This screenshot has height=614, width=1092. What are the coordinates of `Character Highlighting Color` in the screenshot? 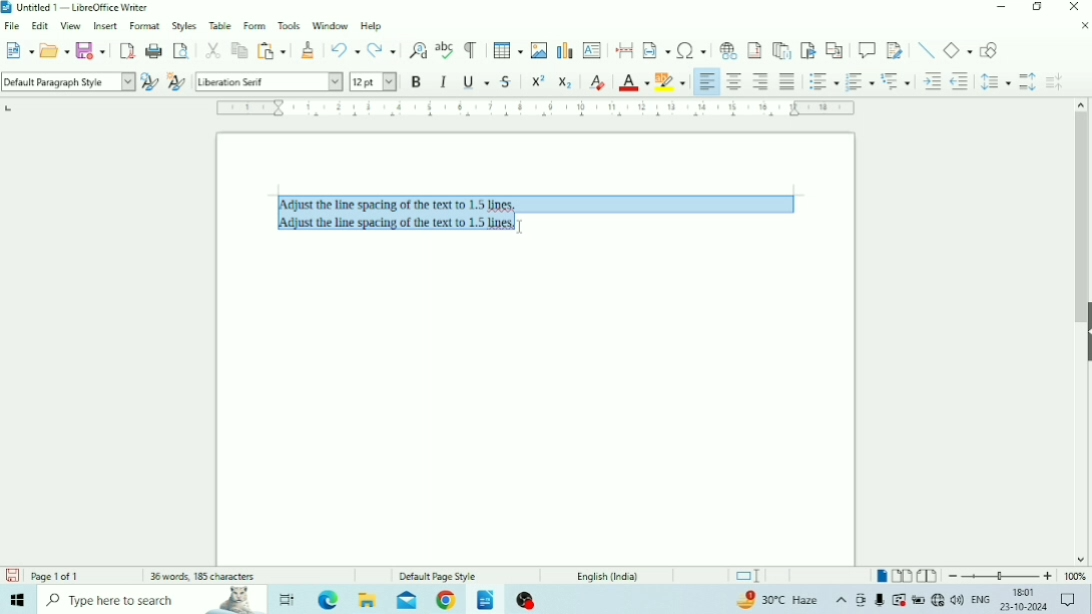 It's located at (670, 81).